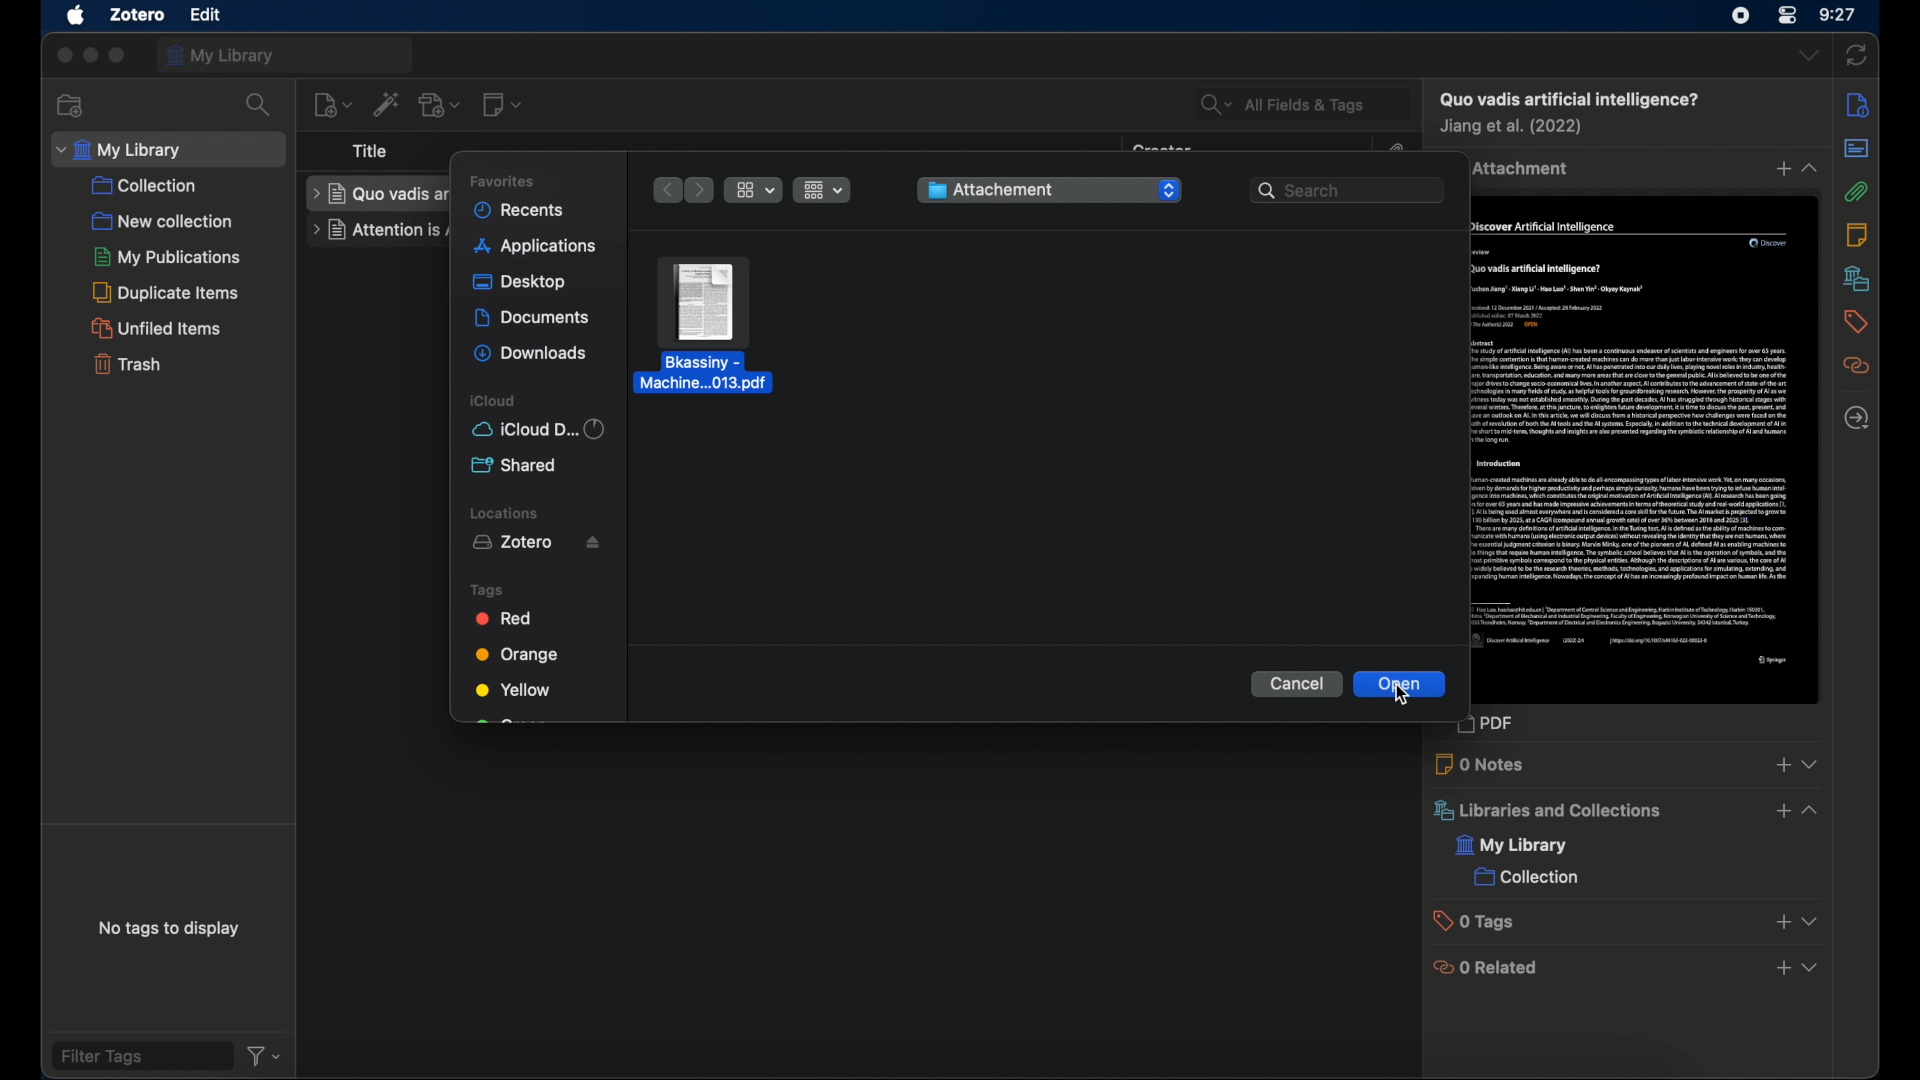  Describe the element at coordinates (1781, 923) in the screenshot. I see `add` at that location.